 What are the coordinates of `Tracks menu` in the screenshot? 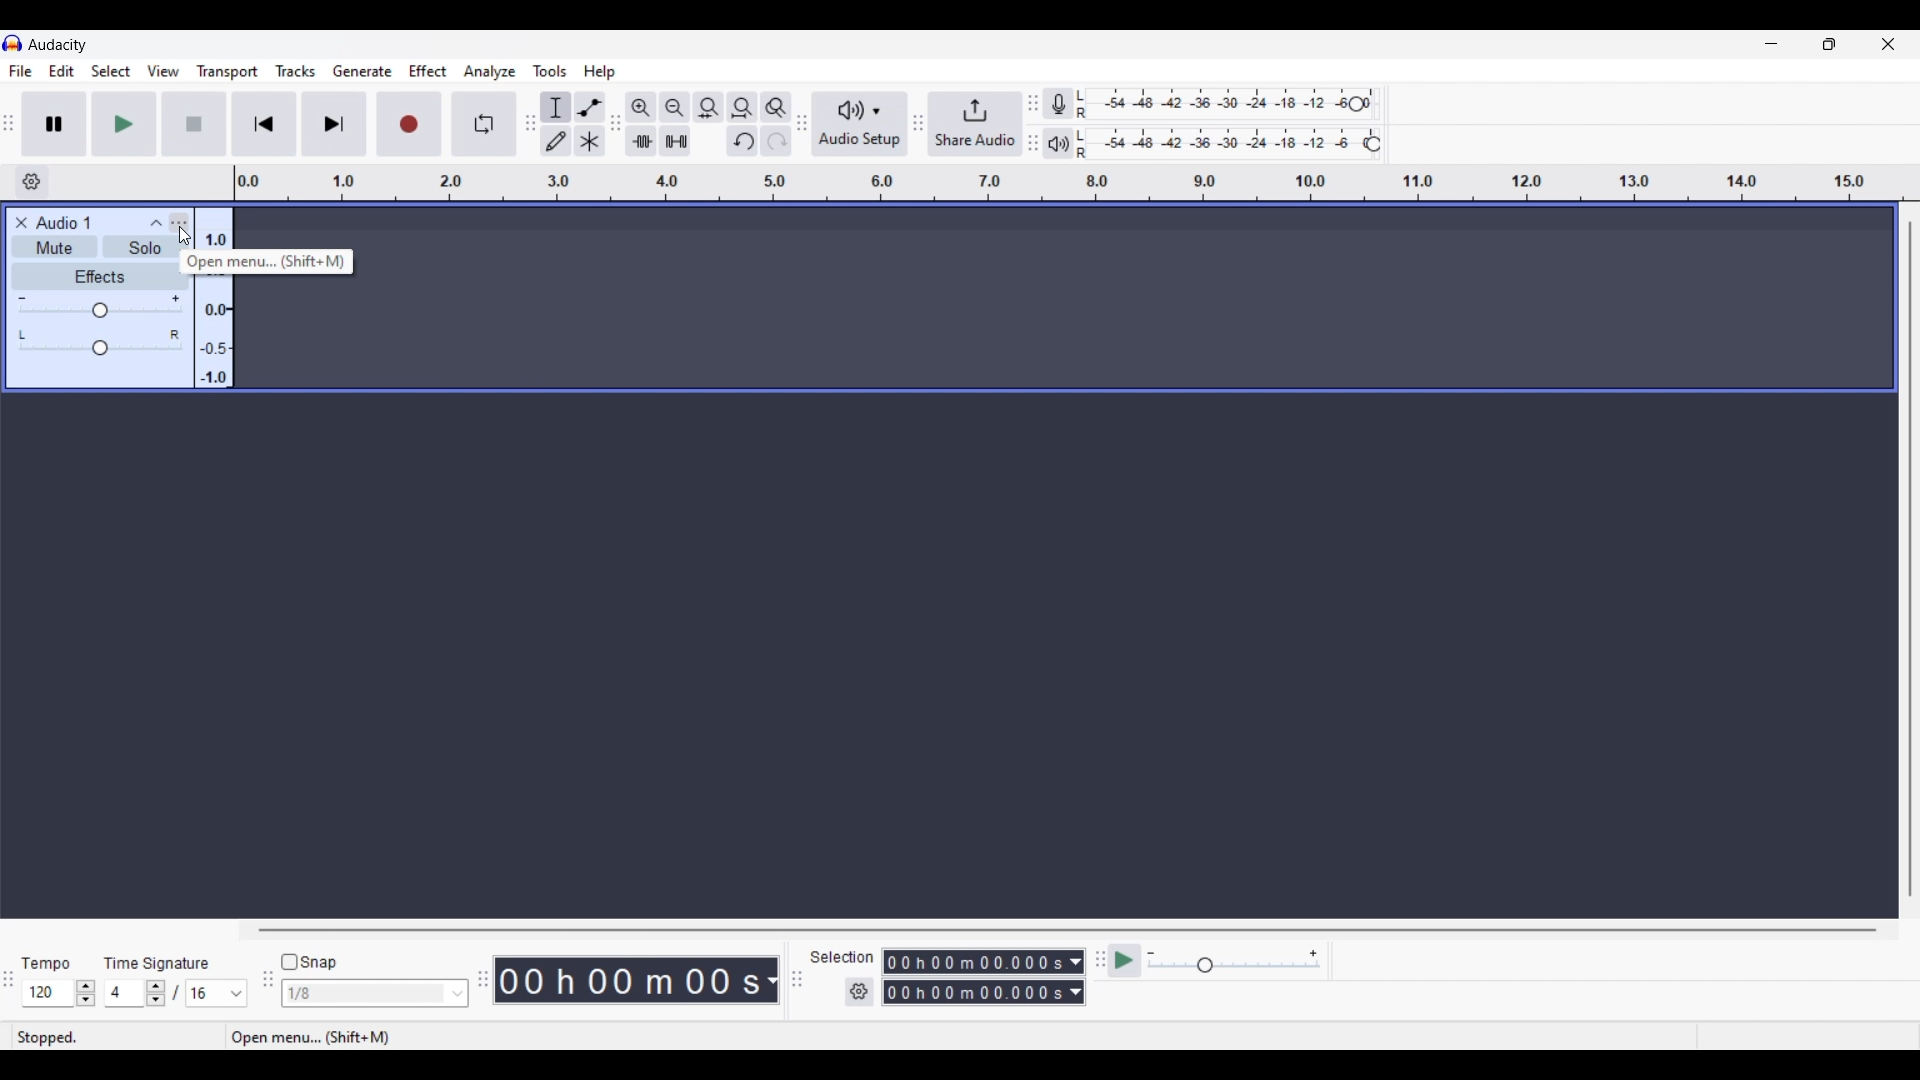 It's located at (295, 71).